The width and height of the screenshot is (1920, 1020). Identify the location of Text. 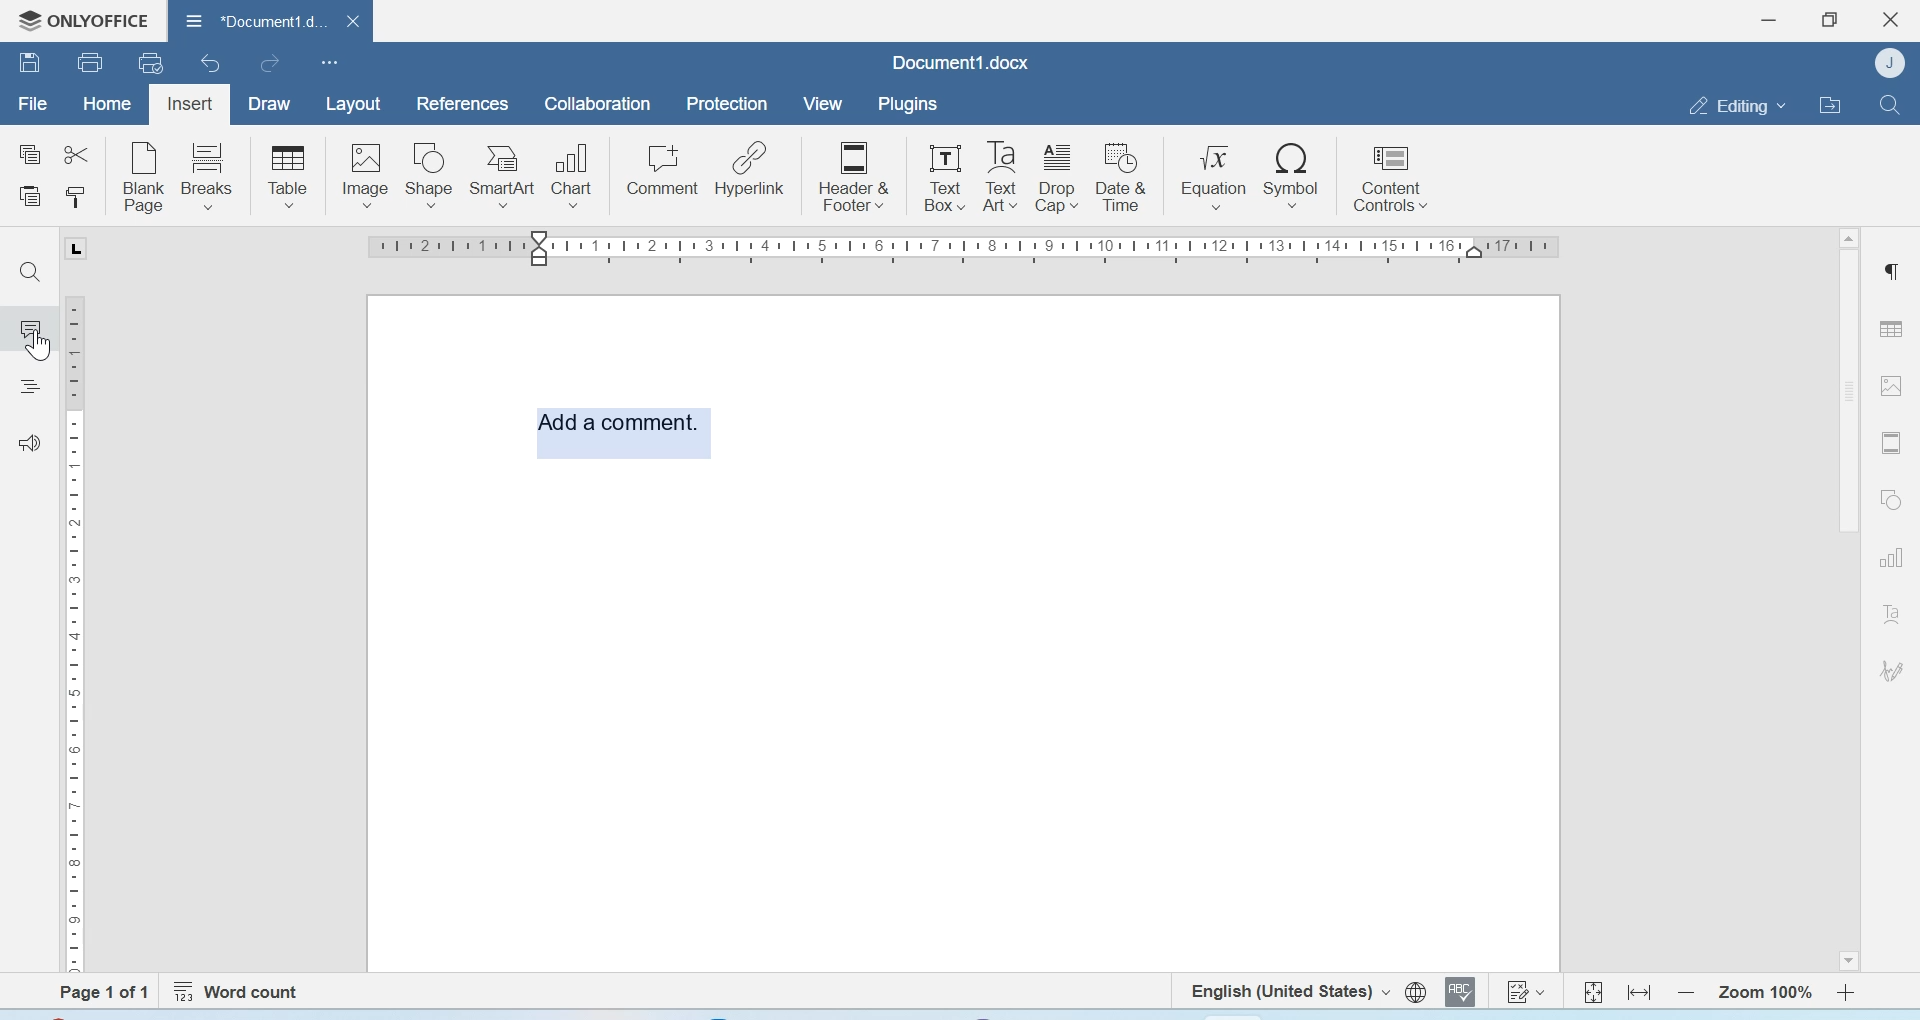
(1892, 613).